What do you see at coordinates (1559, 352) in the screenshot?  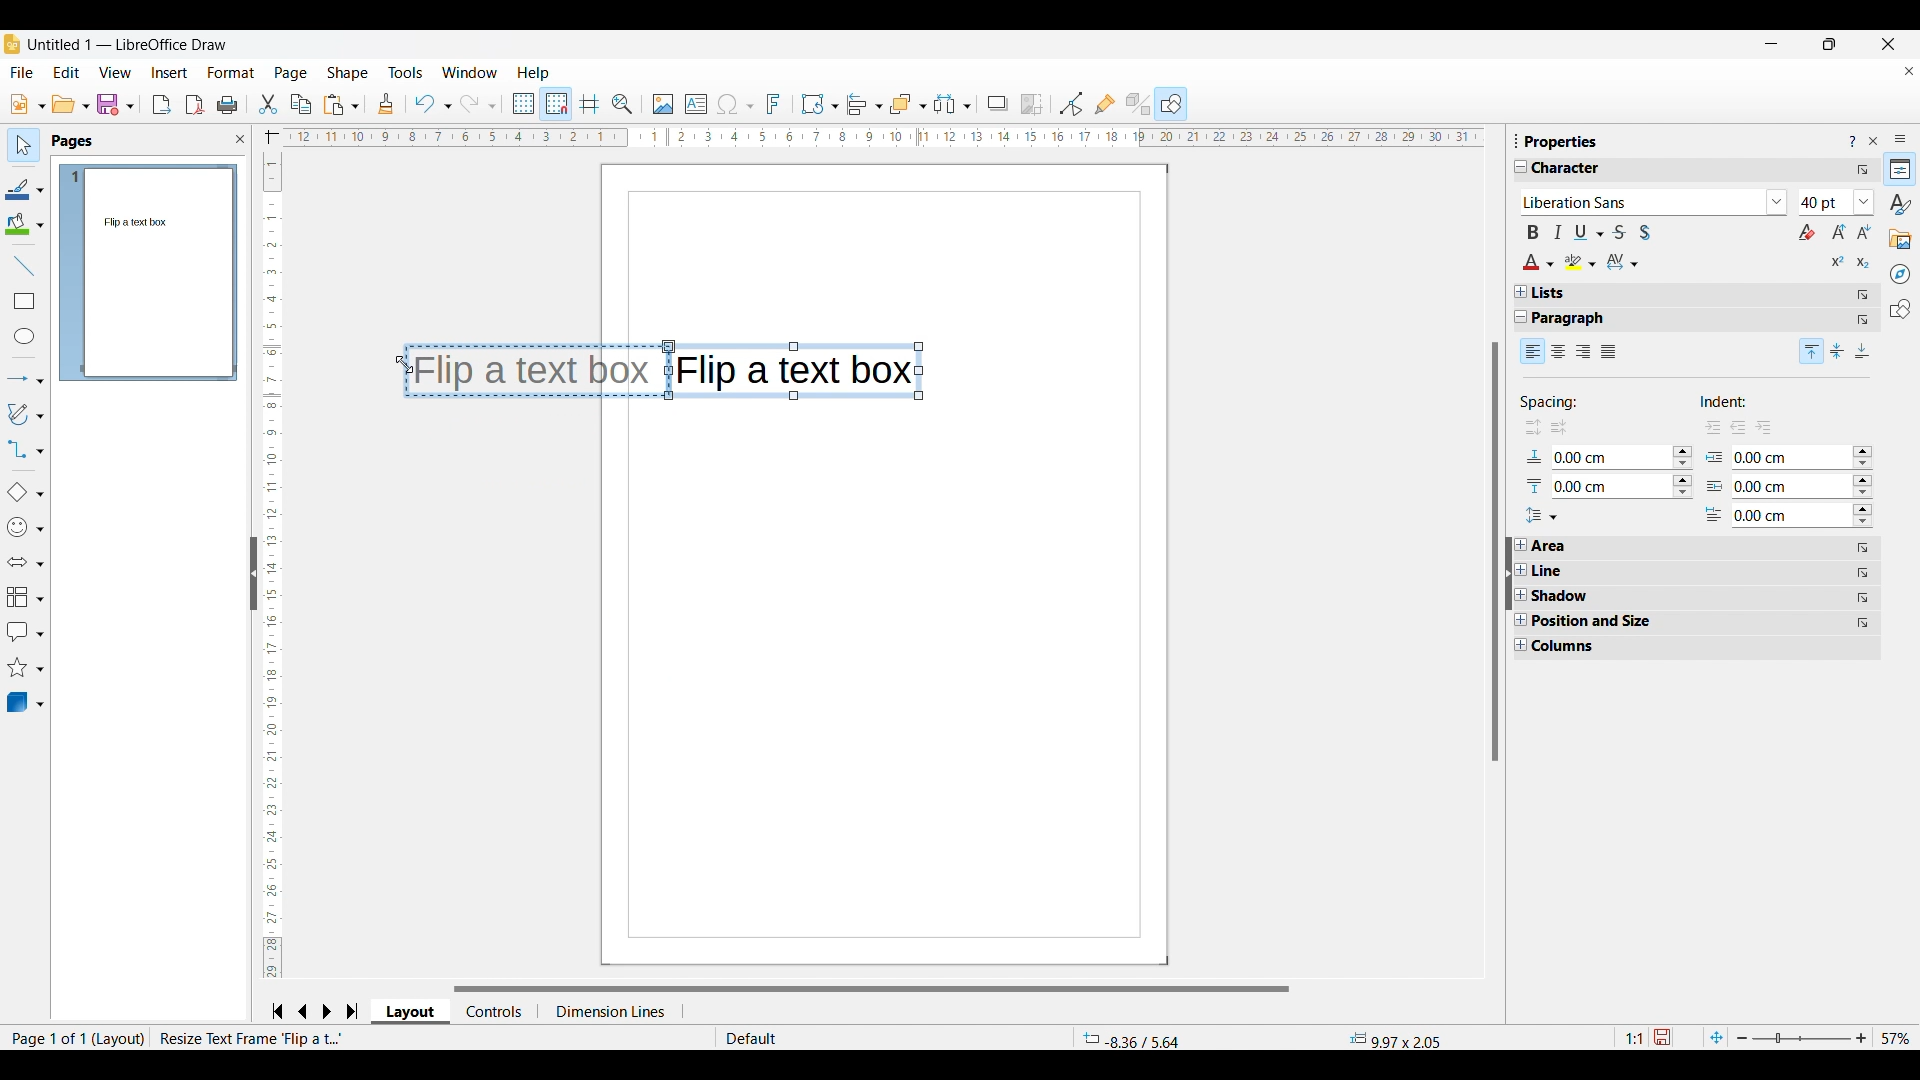 I see `Center alignment` at bounding box center [1559, 352].